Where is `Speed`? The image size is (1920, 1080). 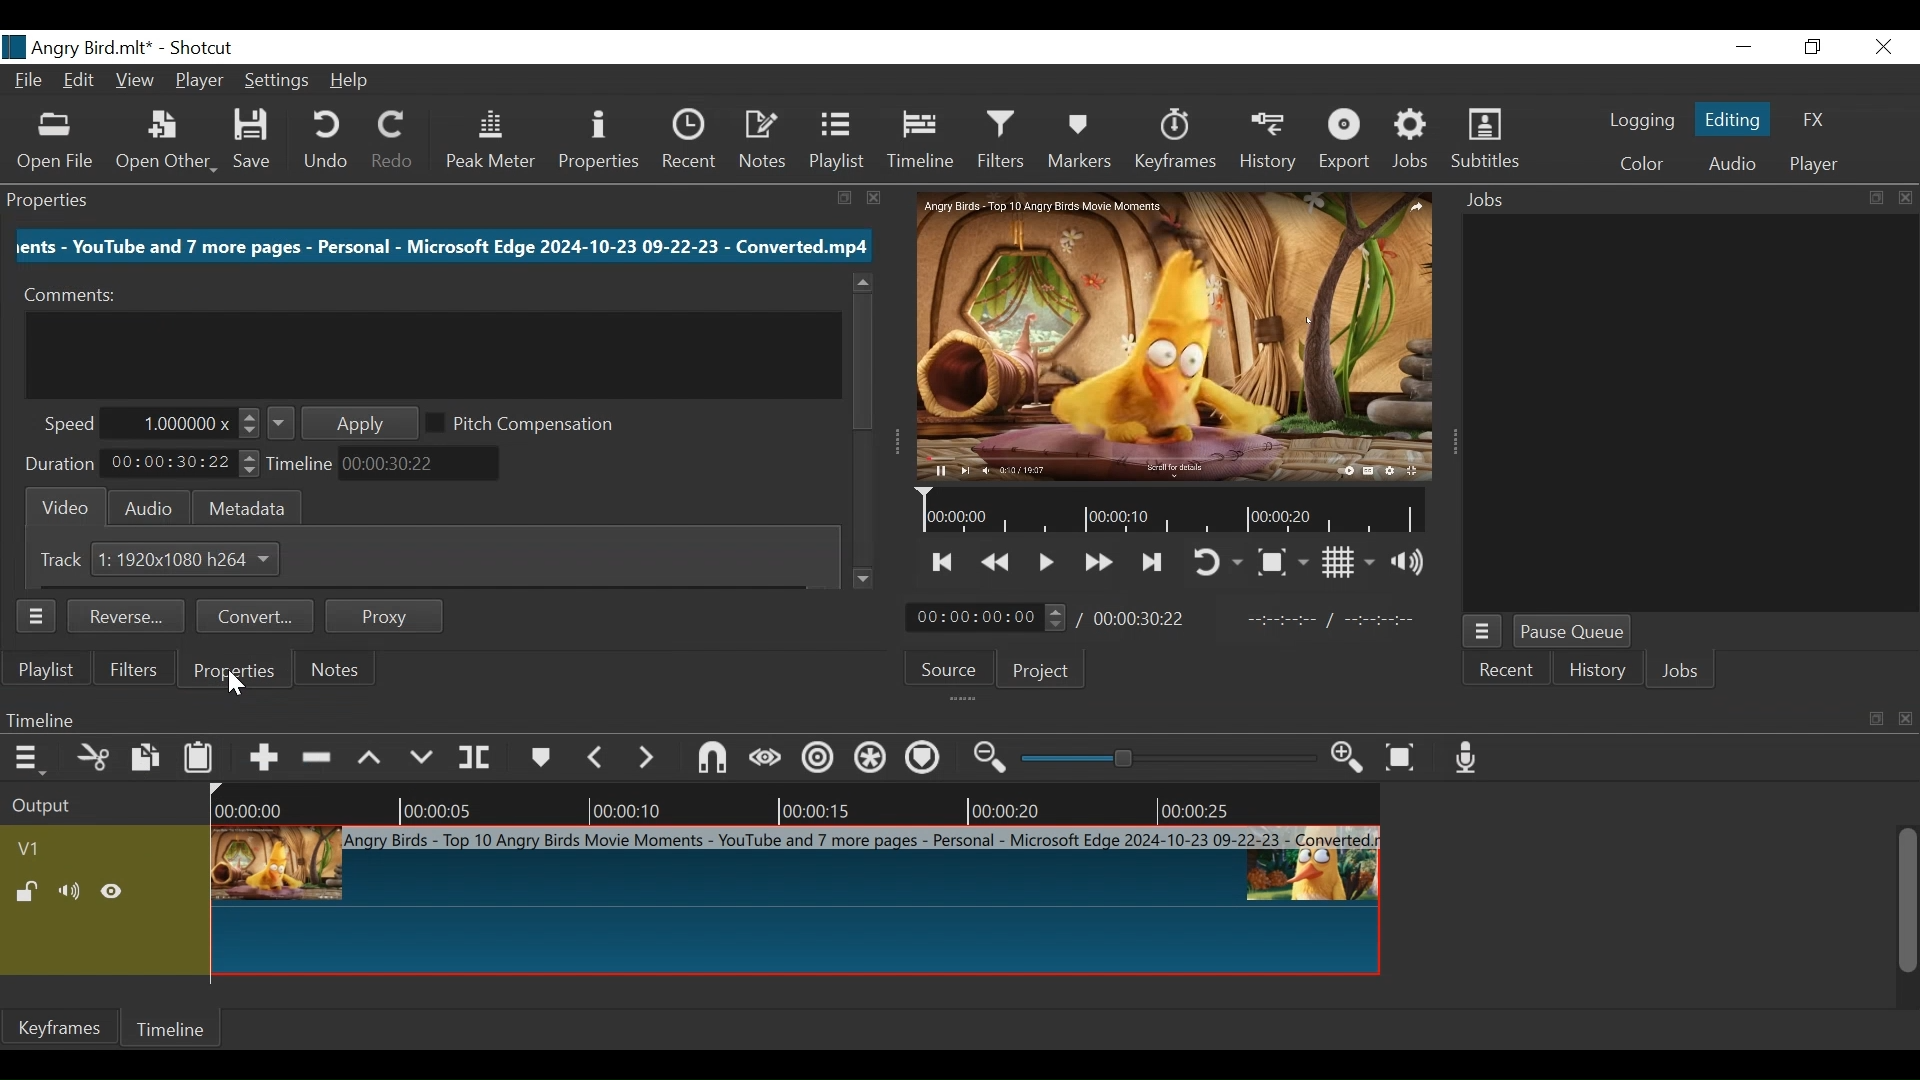
Speed is located at coordinates (71, 422).